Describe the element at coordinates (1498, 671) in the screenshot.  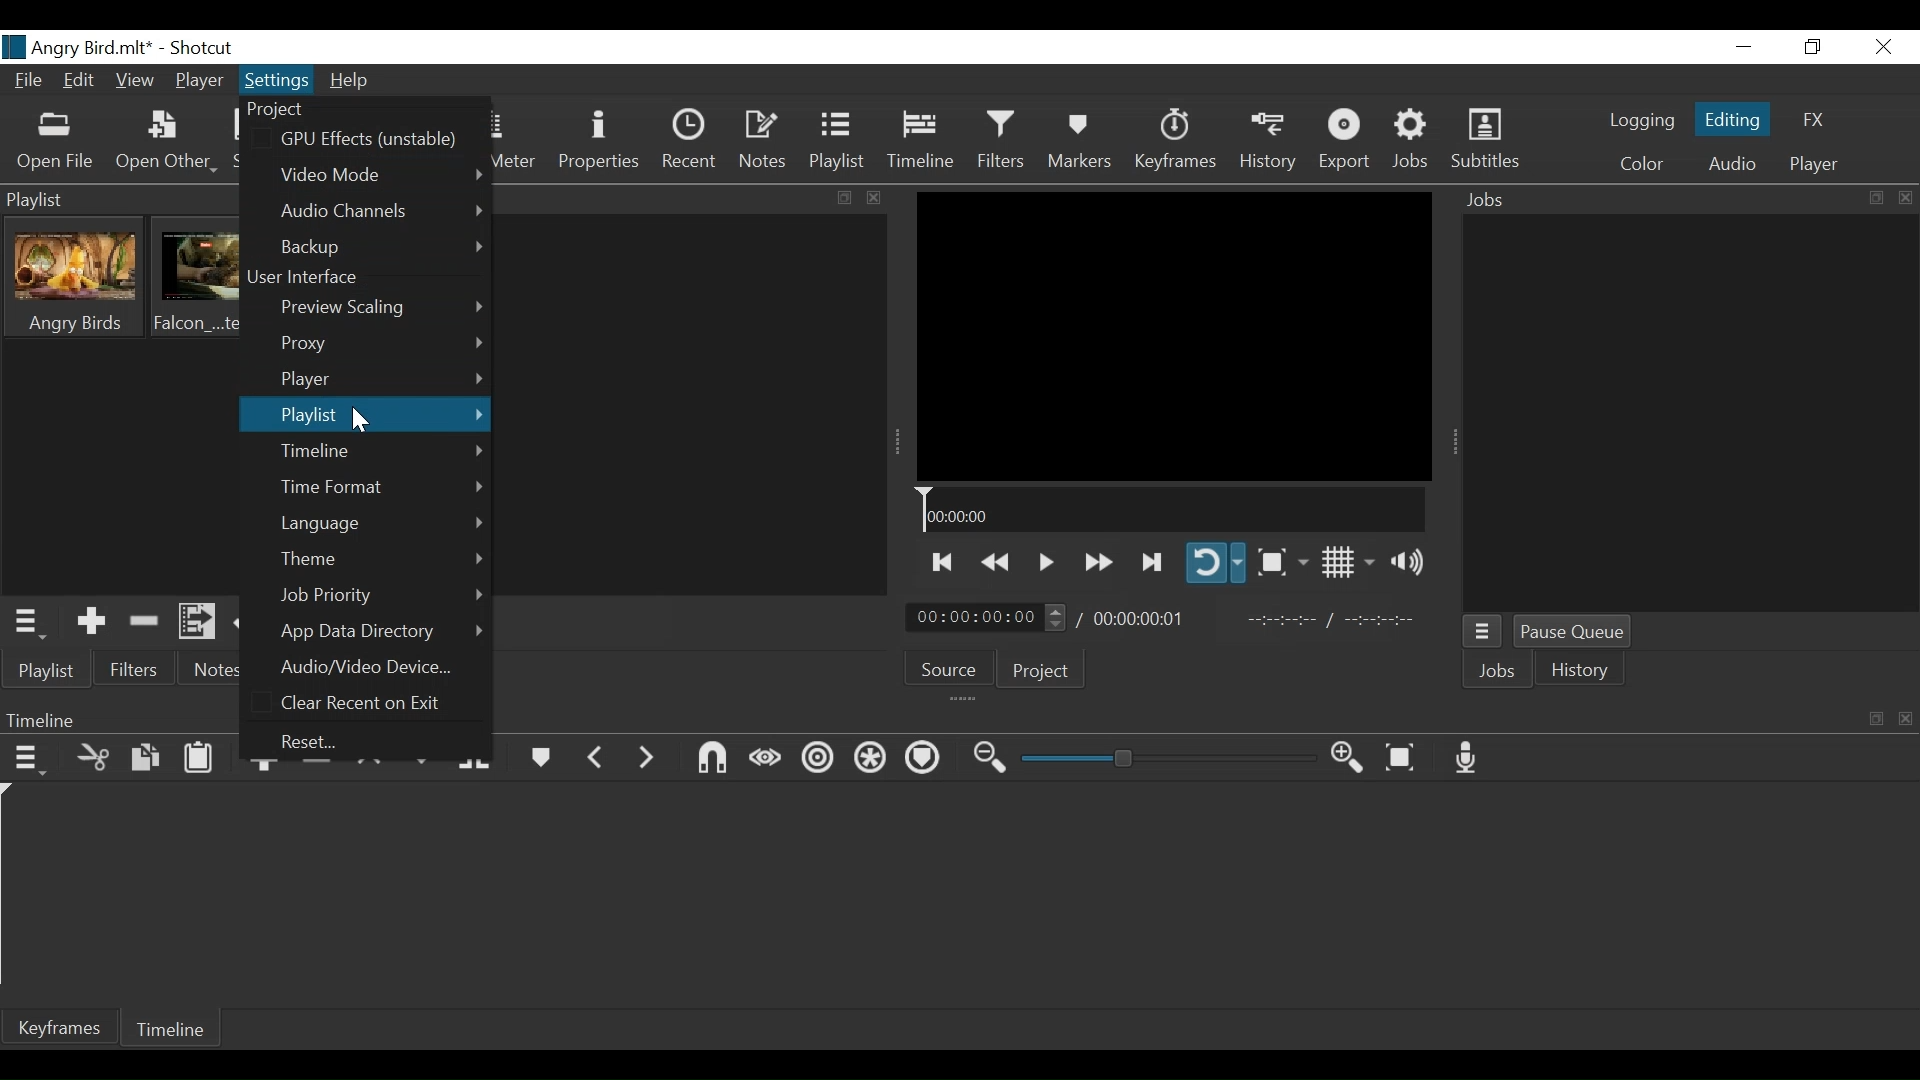
I see `Jobs` at that location.